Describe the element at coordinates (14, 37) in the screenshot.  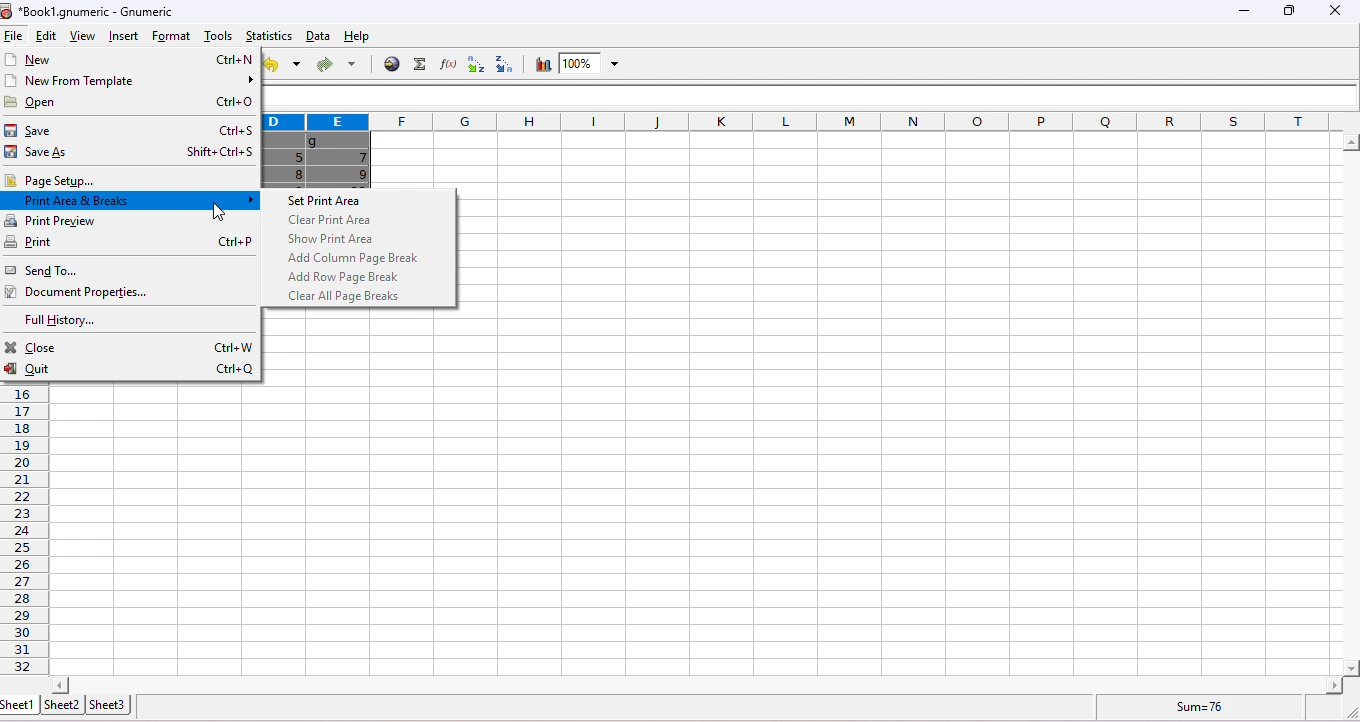
I see `file` at that location.